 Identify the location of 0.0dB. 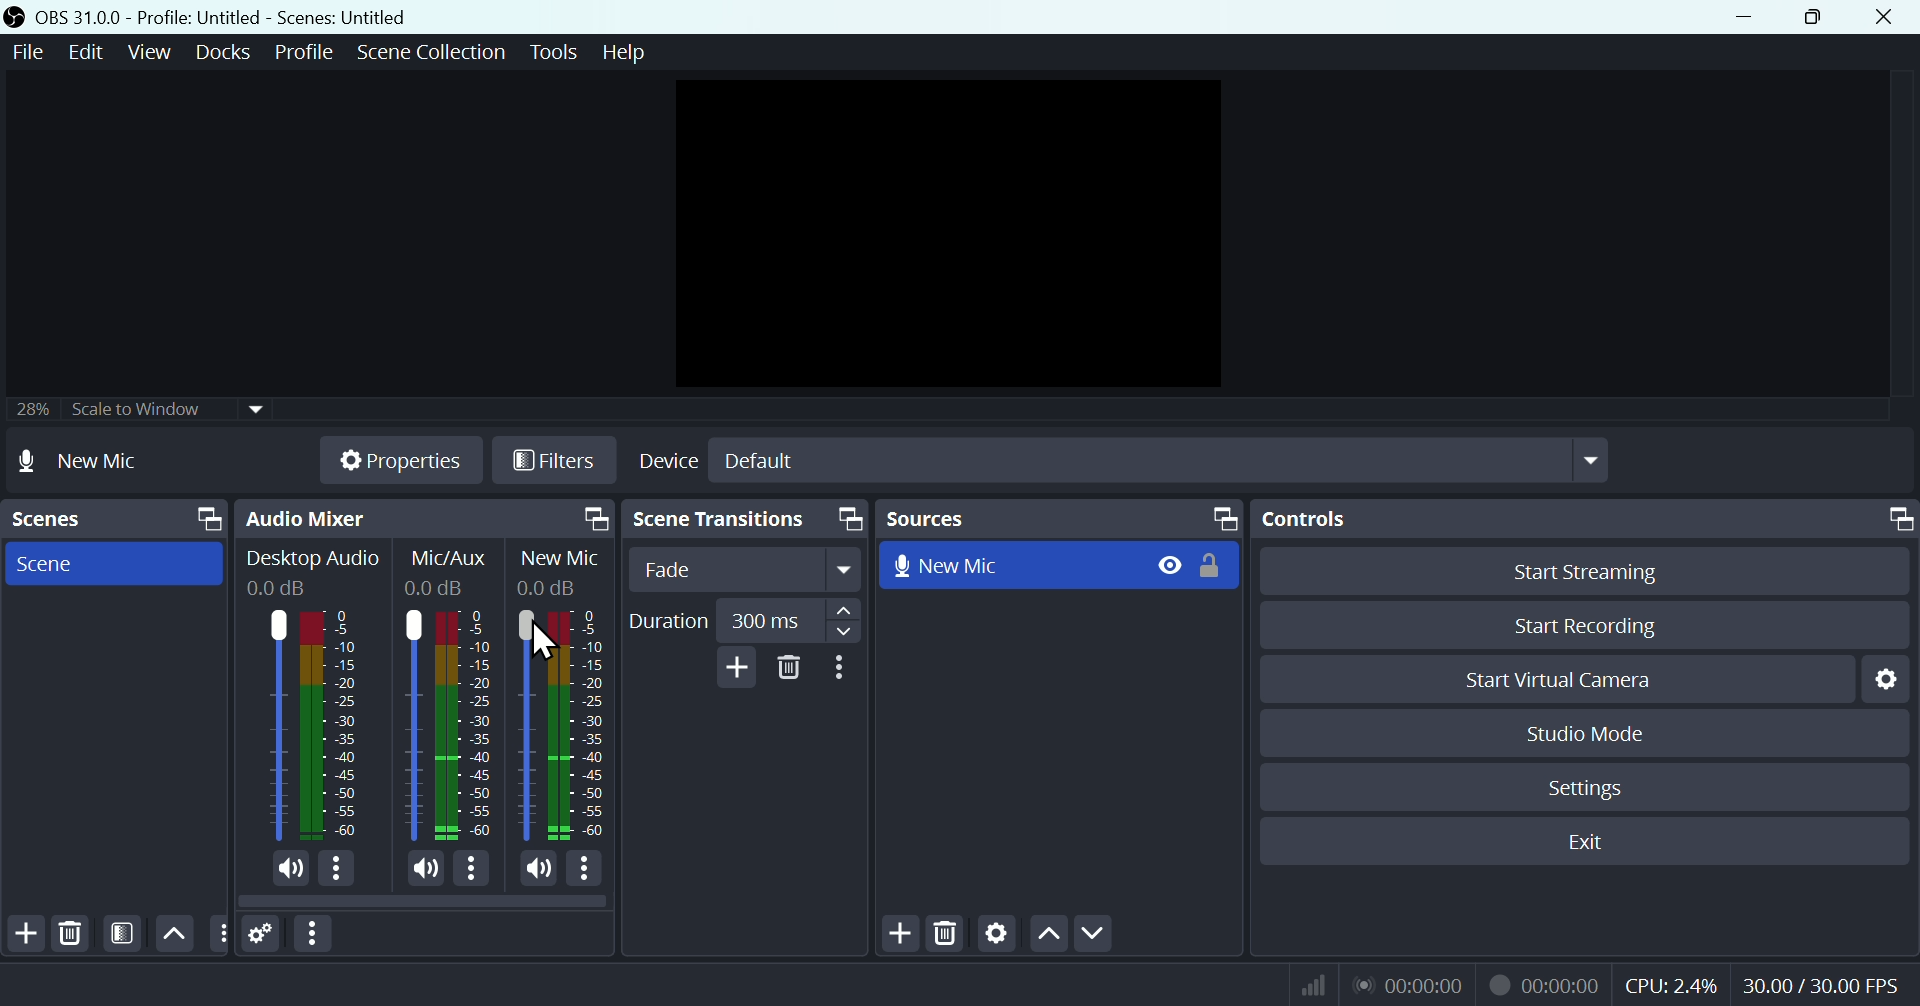
(438, 588).